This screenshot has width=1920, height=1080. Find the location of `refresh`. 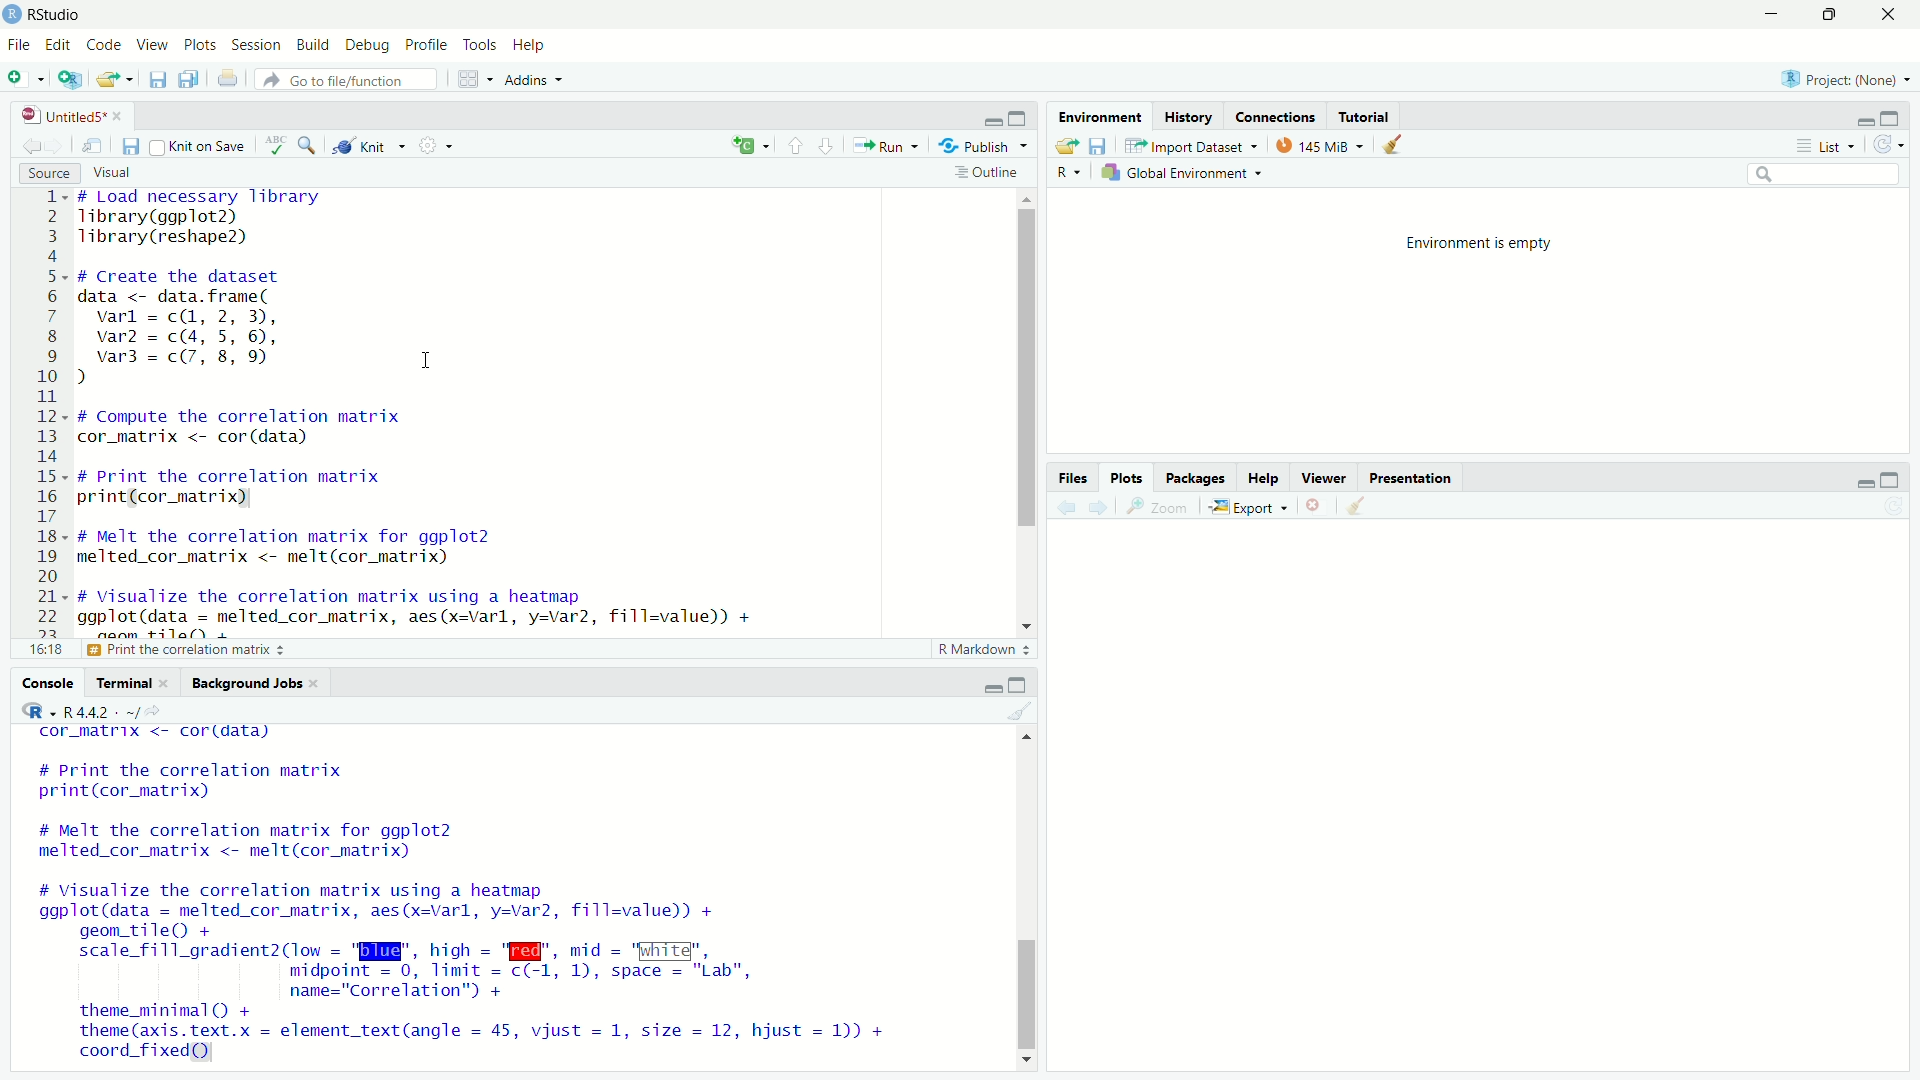

refresh is located at coordinates (1890, 146).